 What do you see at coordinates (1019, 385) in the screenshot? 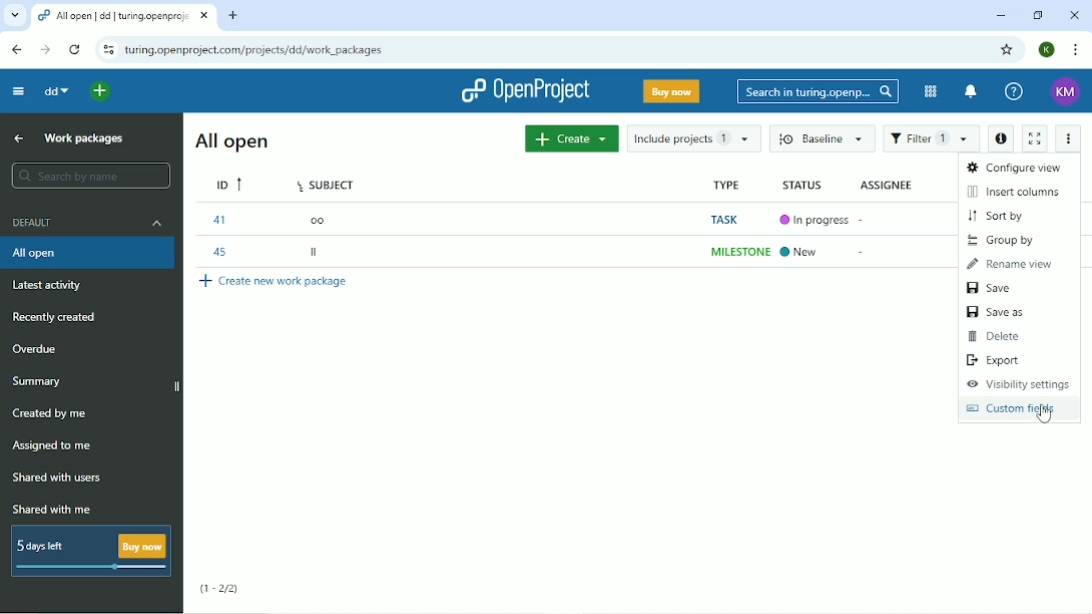
I see `Visibility settings` at bounding box center [1019, 385].